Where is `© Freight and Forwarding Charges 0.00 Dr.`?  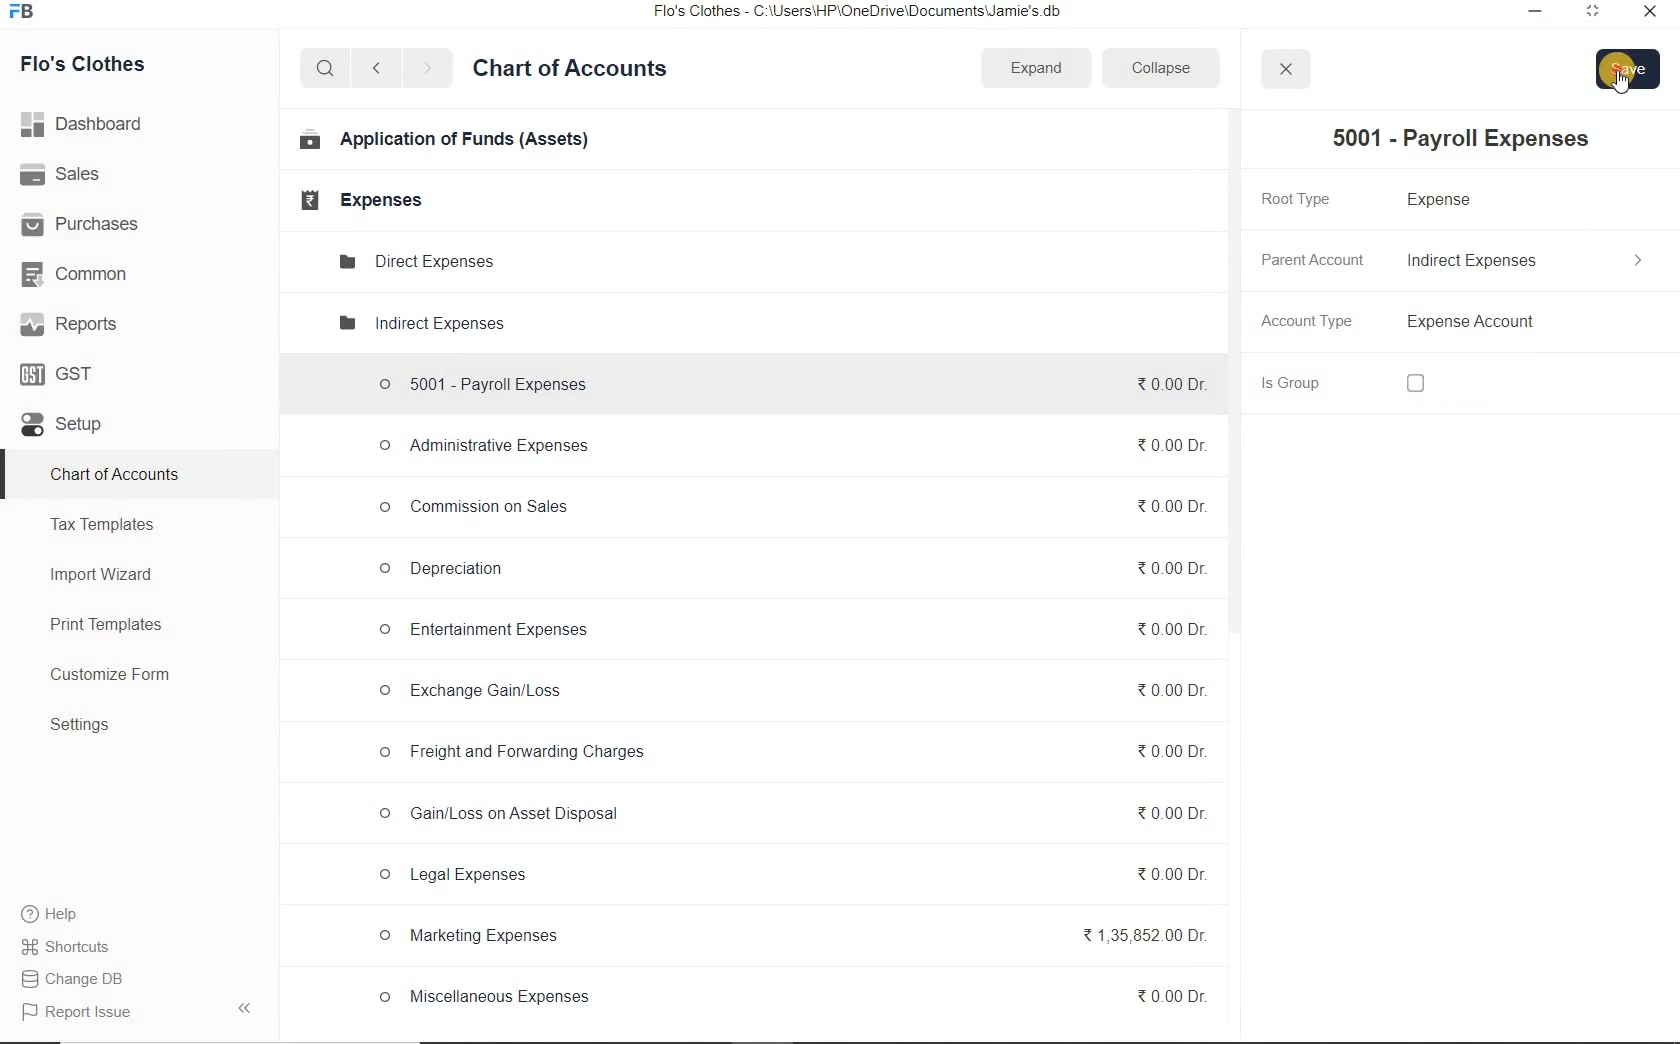
© Freight and Forwarding Charges 0.00 Dr. is located at coordinates (792, 753).